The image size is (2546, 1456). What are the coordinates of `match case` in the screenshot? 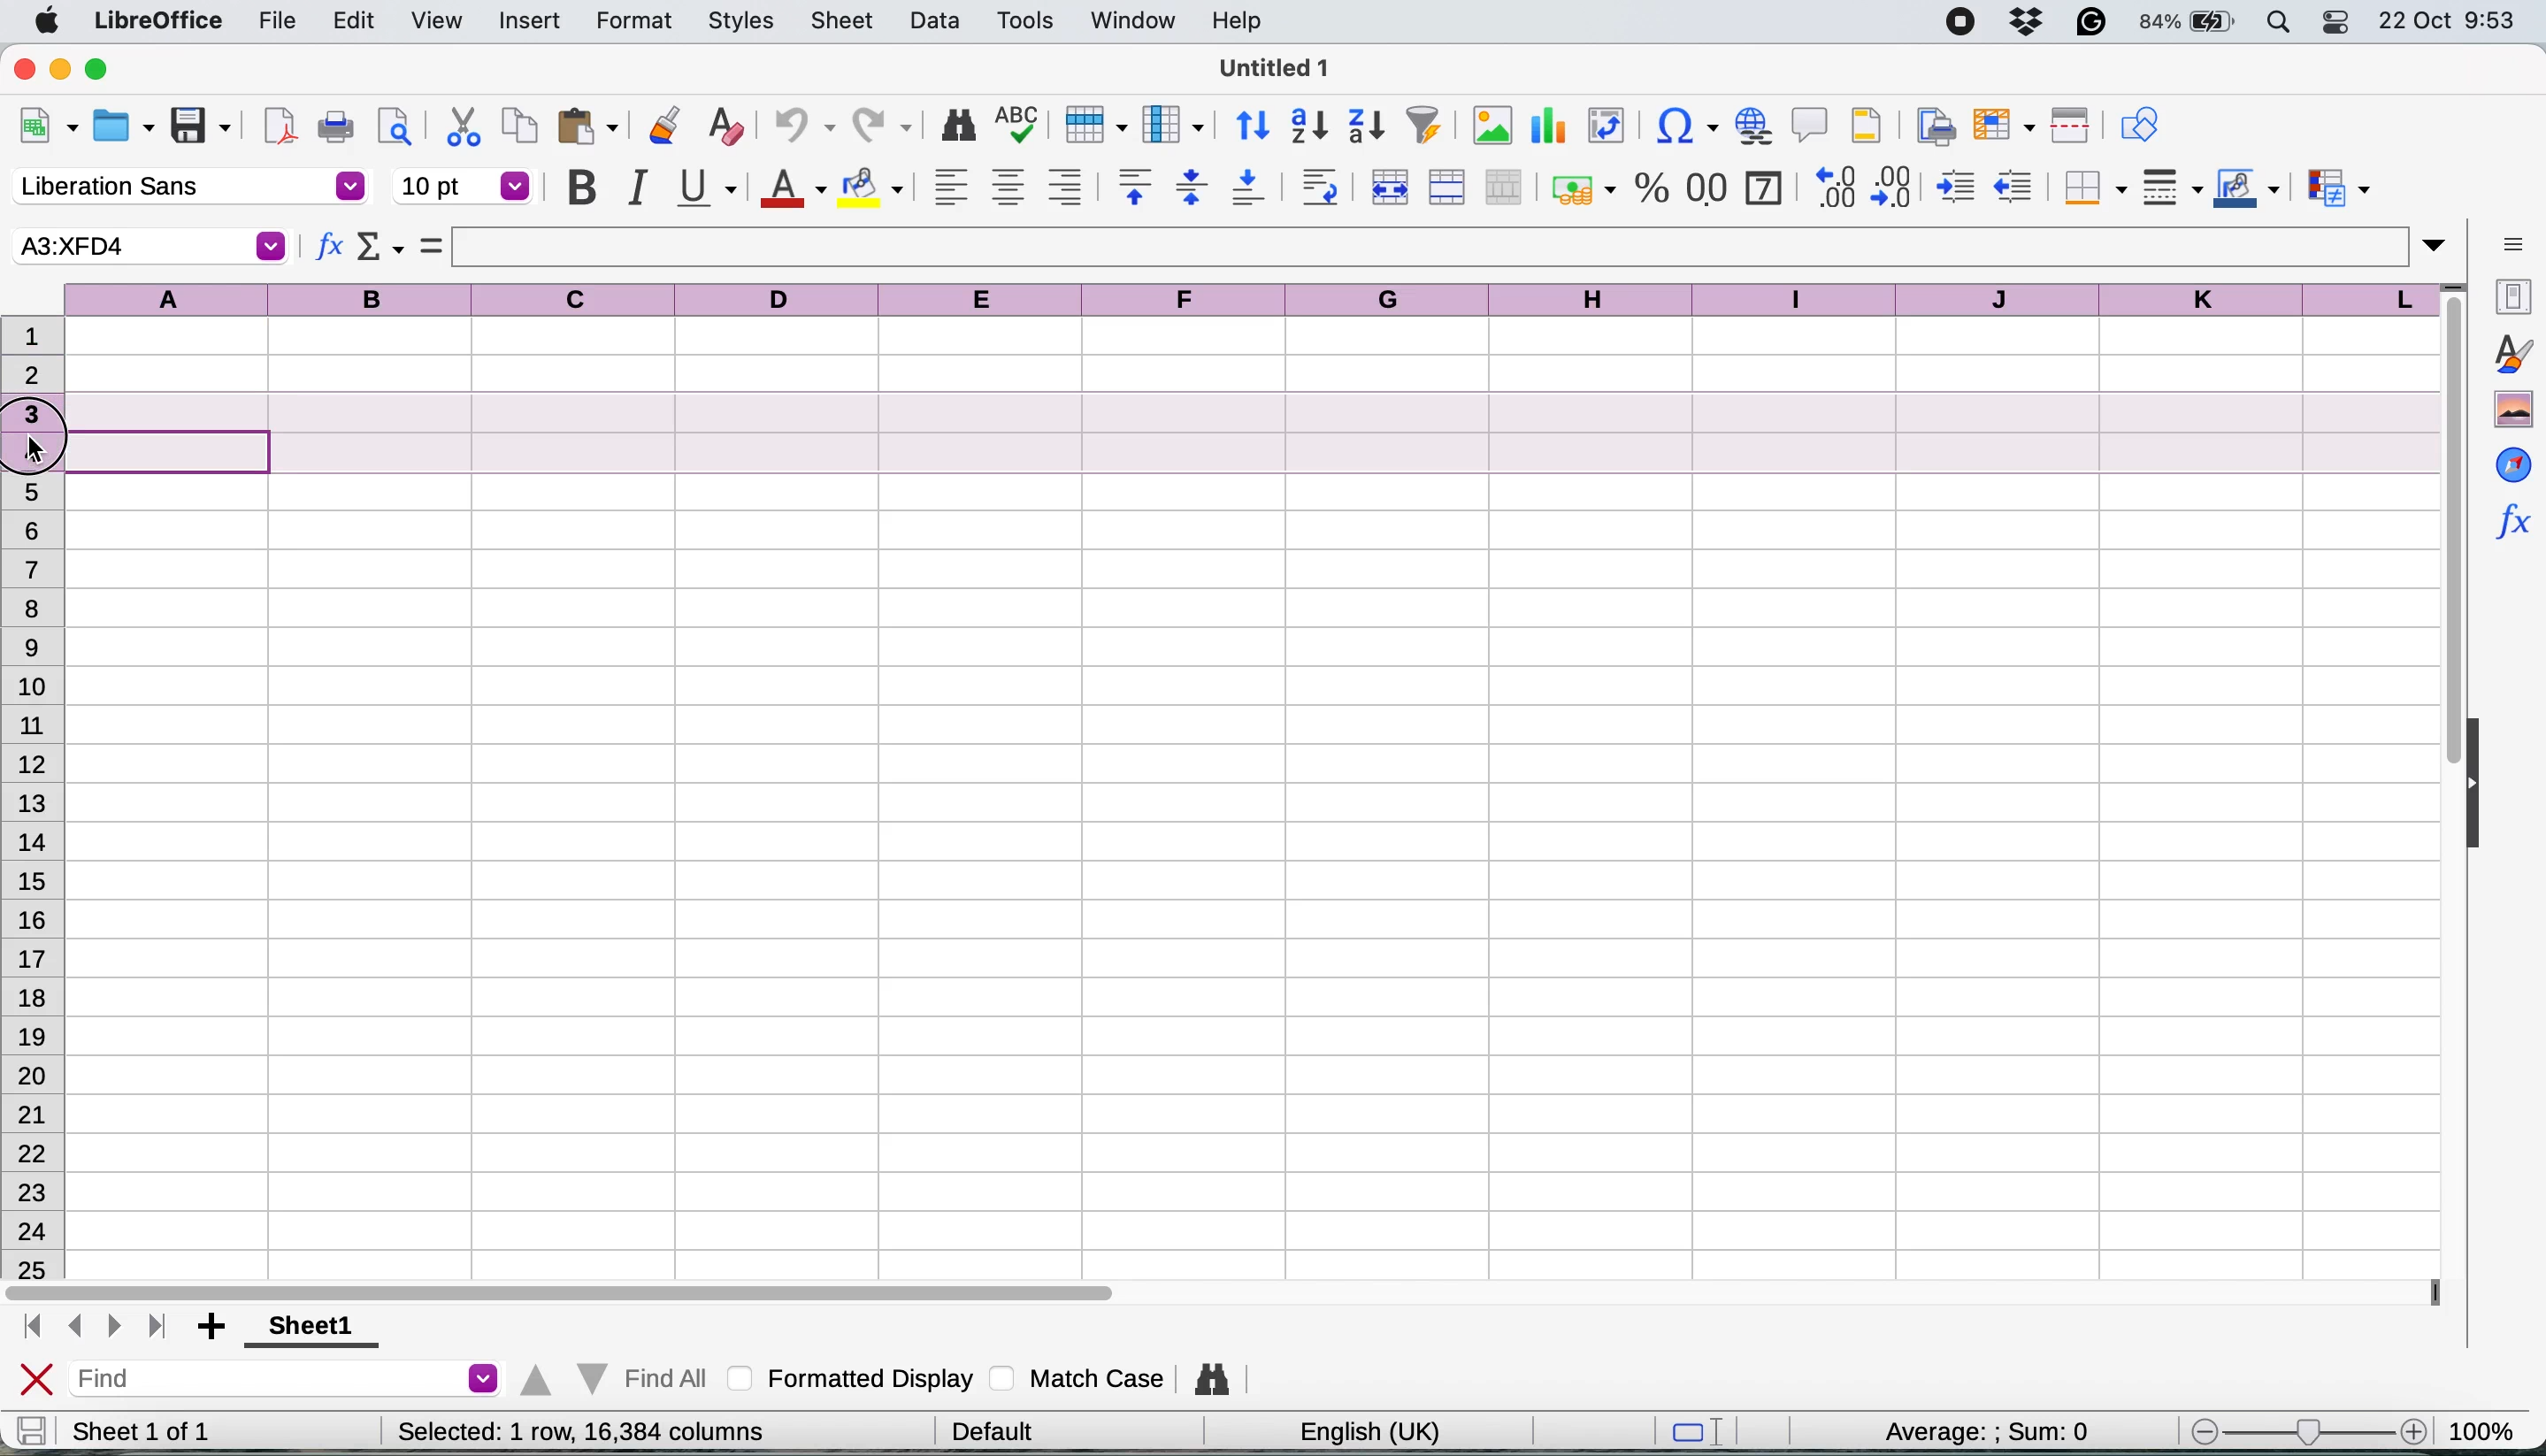 It's located at (1078, 1377).